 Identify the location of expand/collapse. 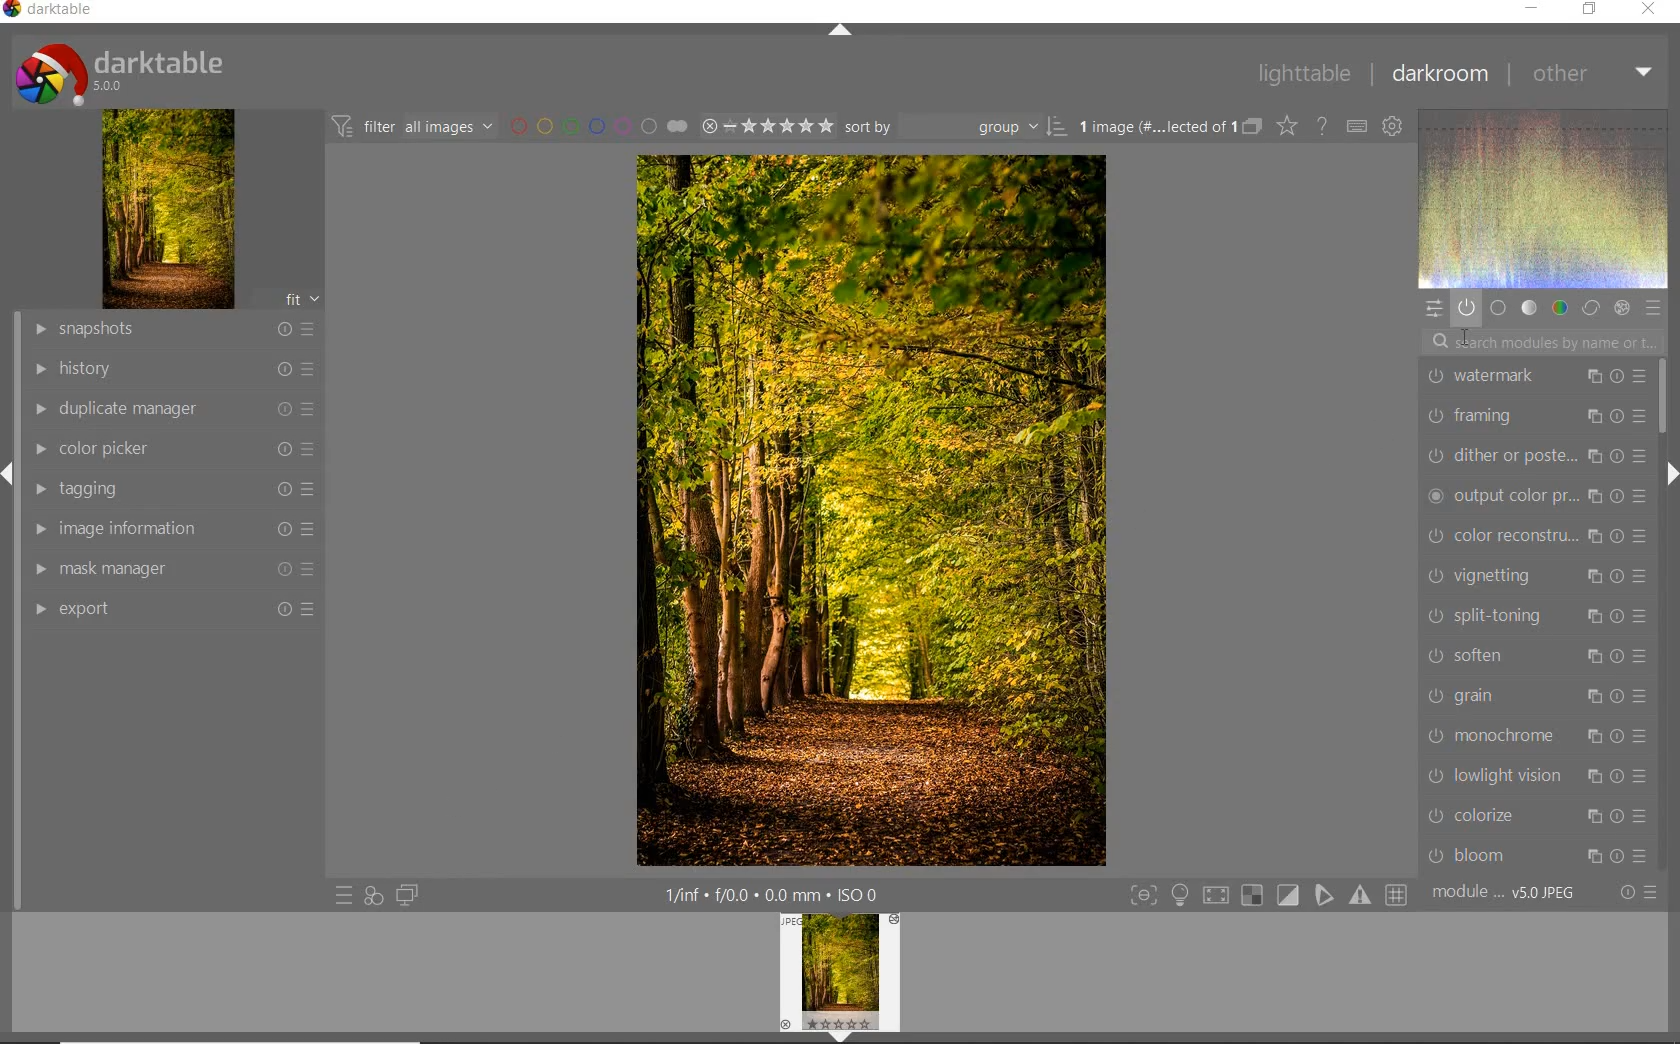
(1667, 474).